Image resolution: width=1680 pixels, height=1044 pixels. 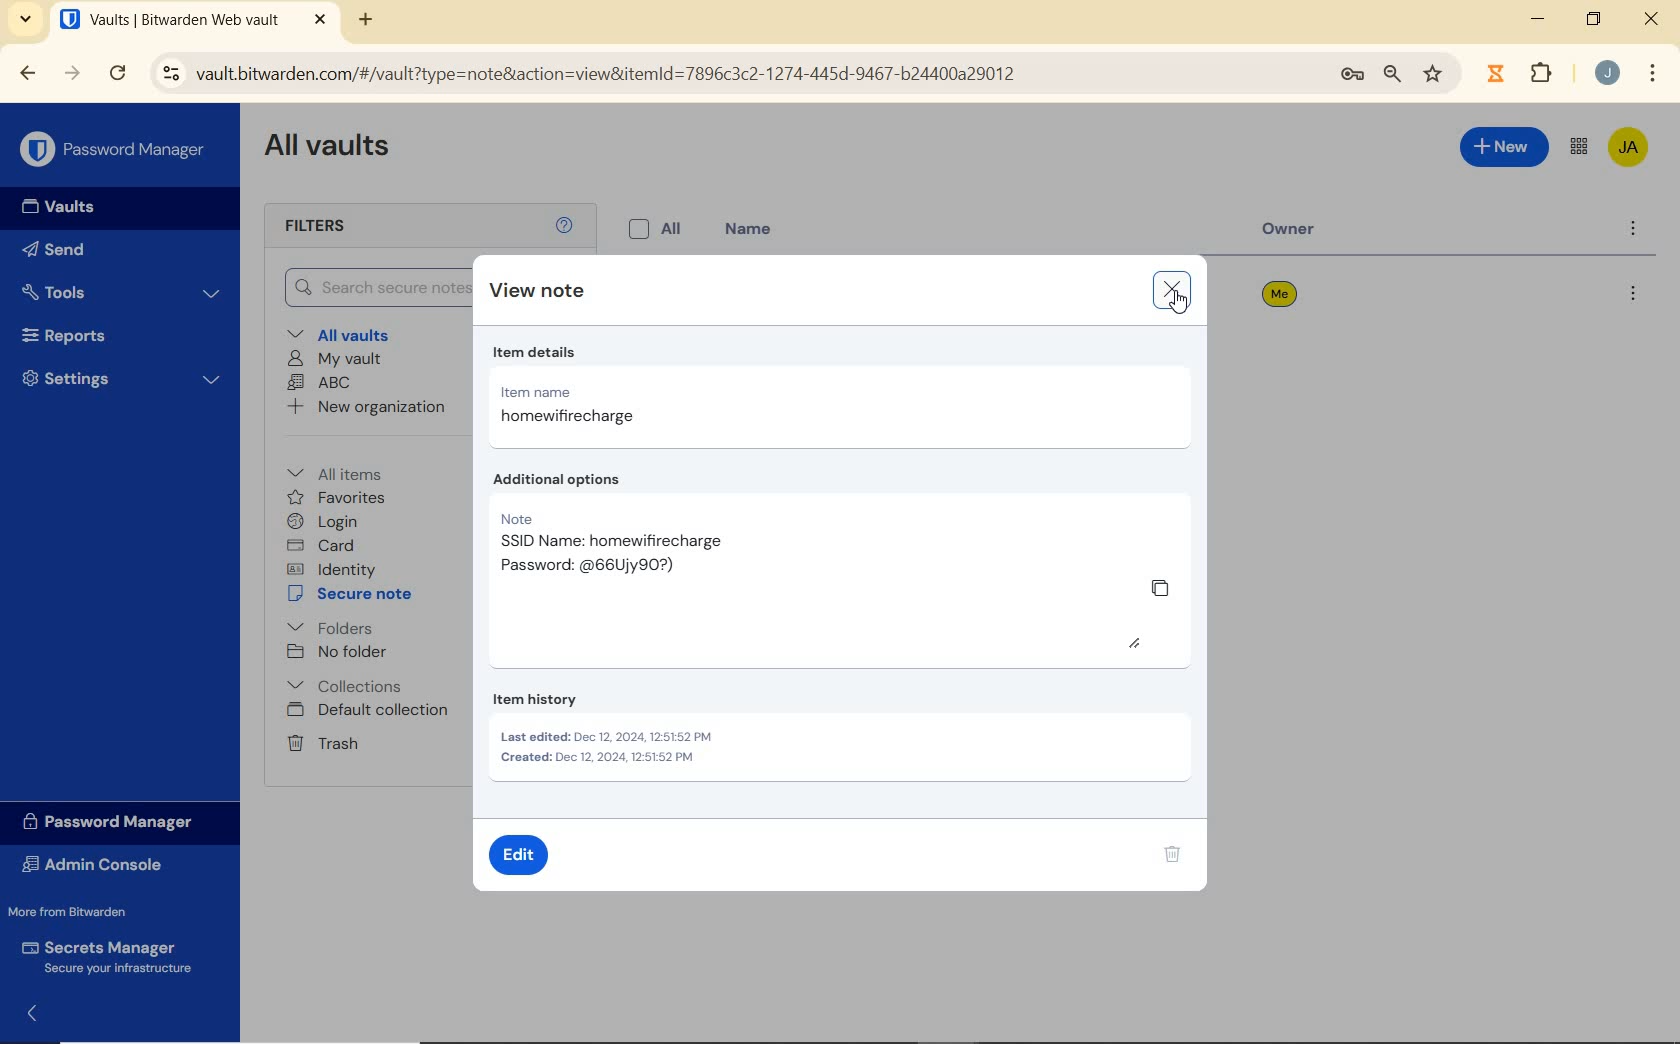 I want to click on All vaults, so click(x=341, y=333).